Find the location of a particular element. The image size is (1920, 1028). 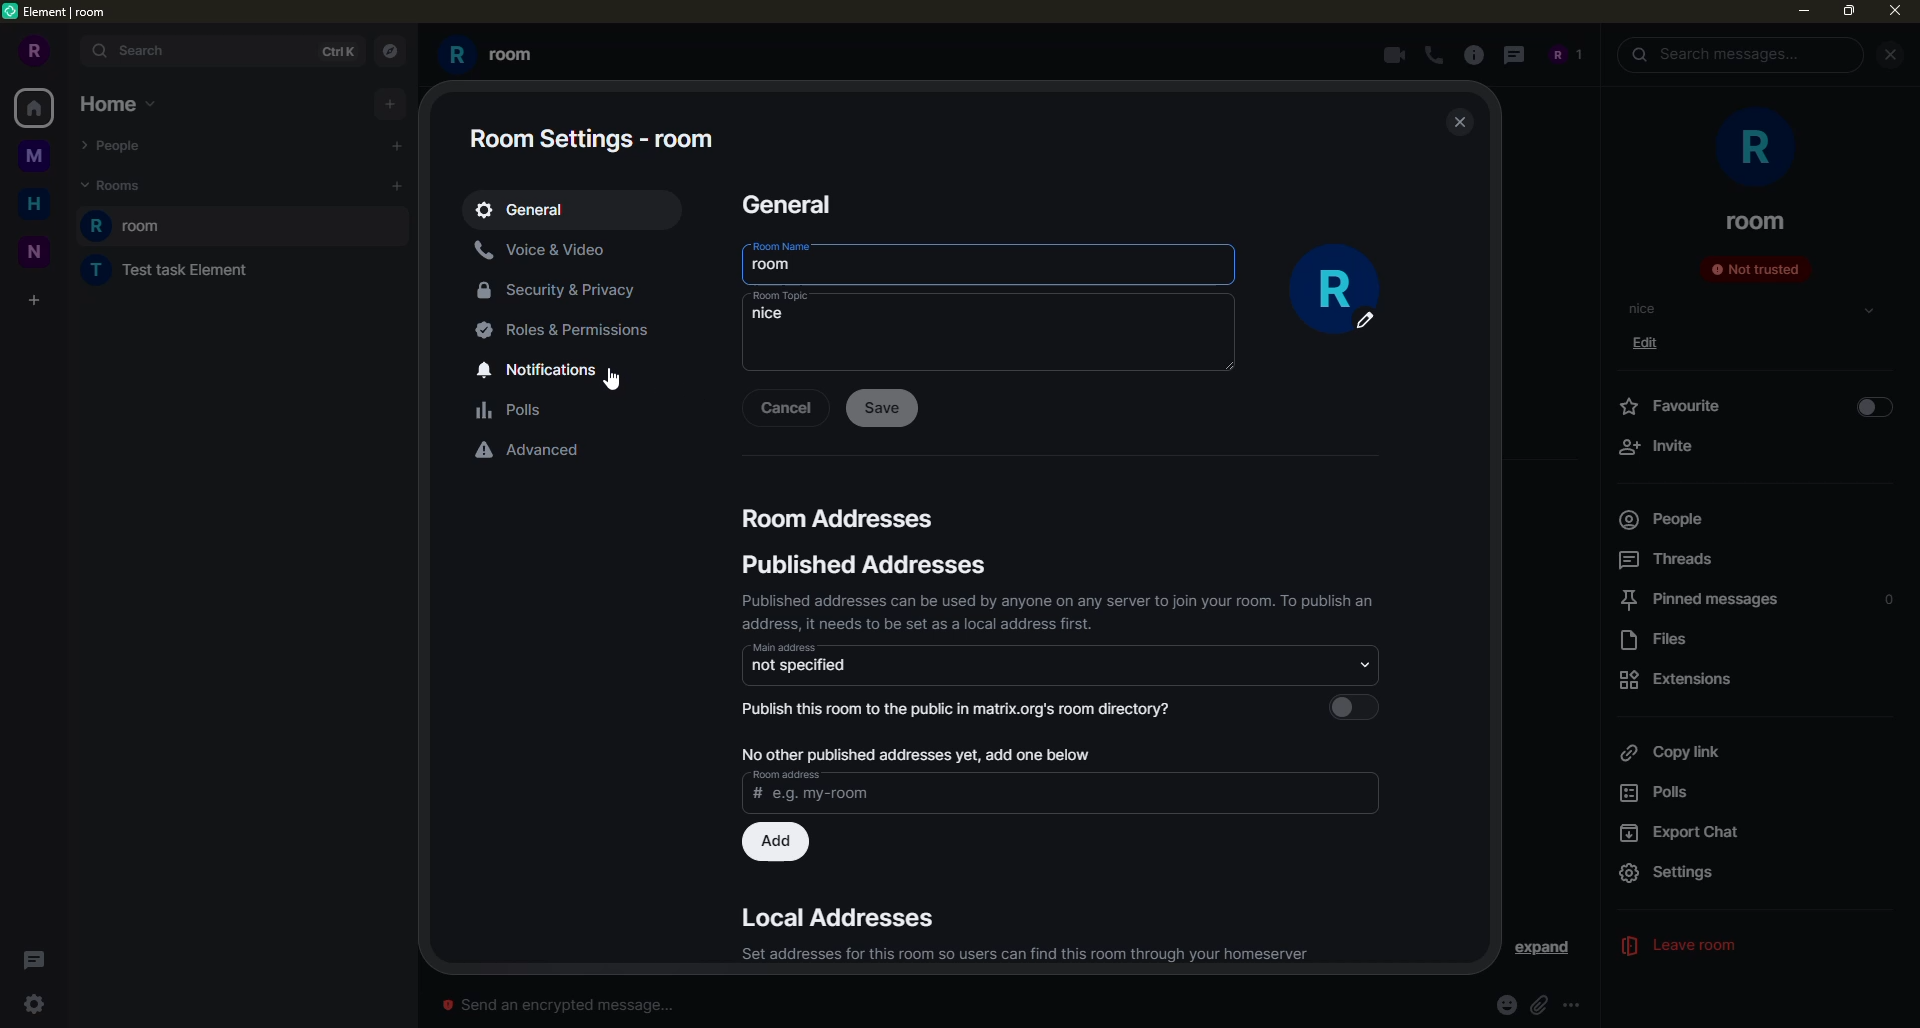

create a space is located at coordinates (38, 296).